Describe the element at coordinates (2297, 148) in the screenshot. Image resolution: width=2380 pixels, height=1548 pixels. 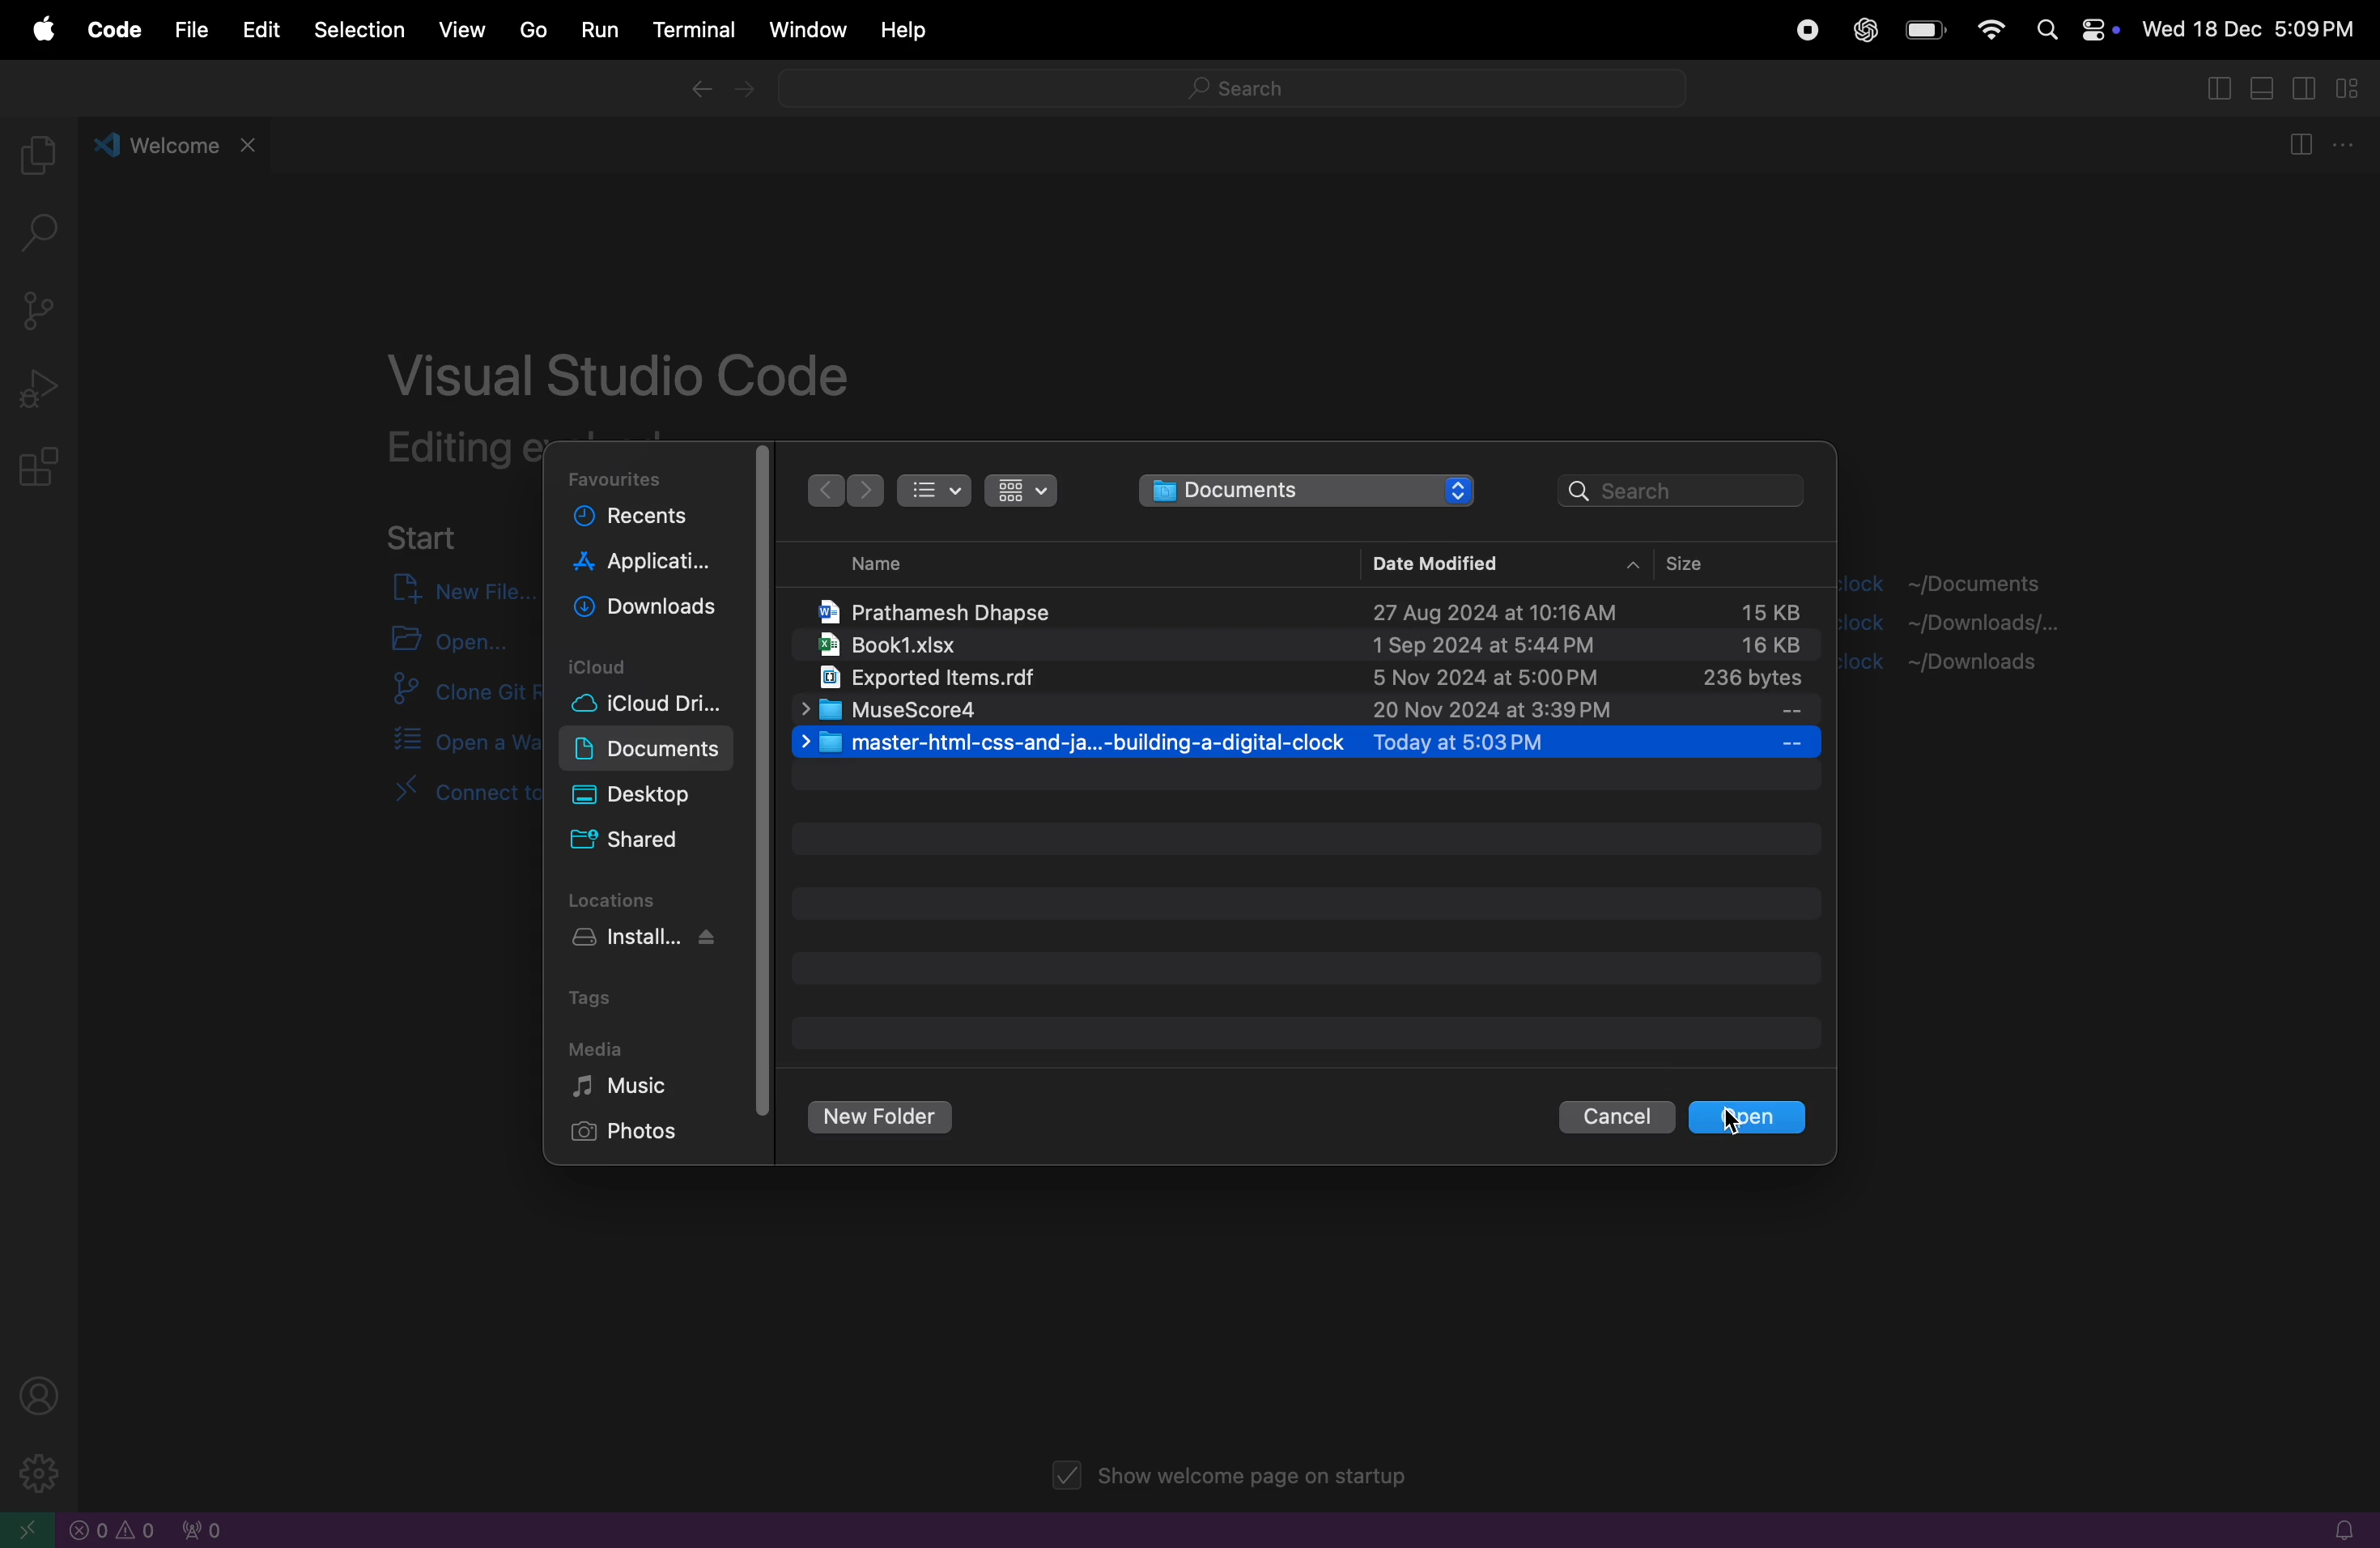
I see `split editor` at that location.